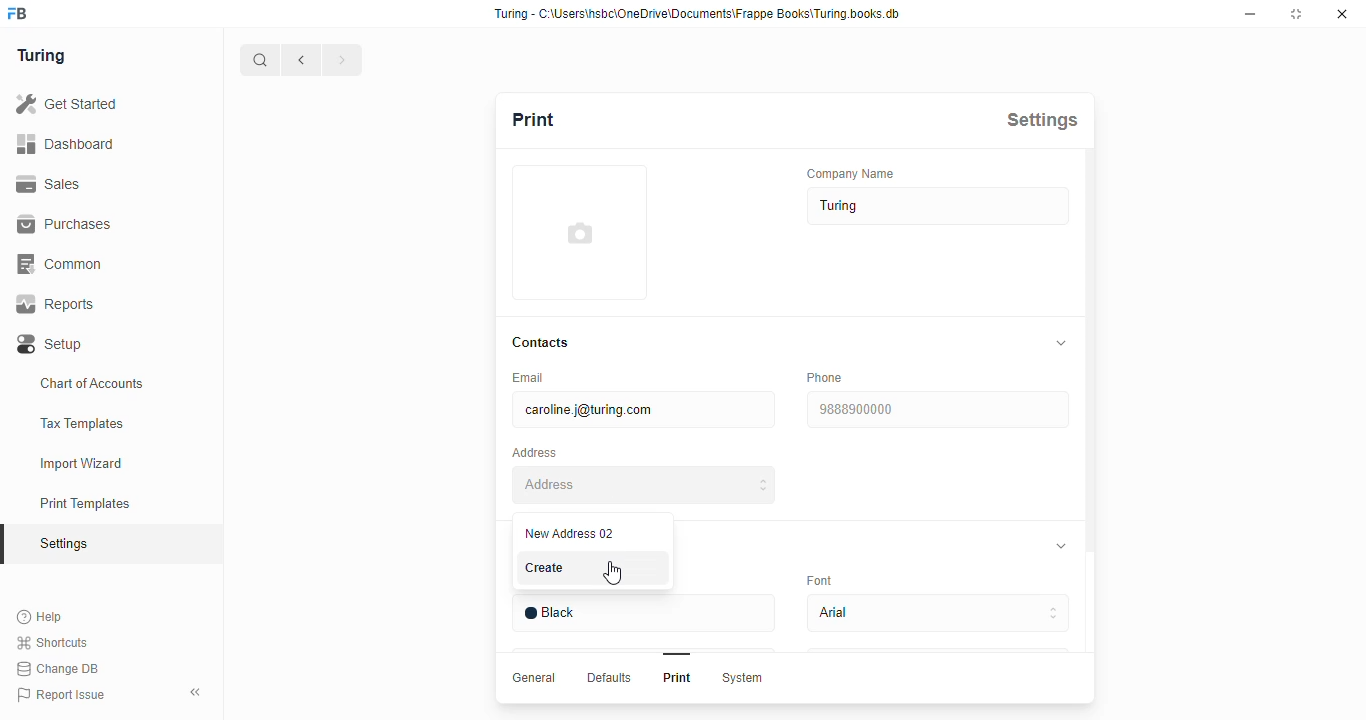  What do you see at coordinates (65, 143) in the screenshot?
I see `dashboard` at bounding box center [65, 143].